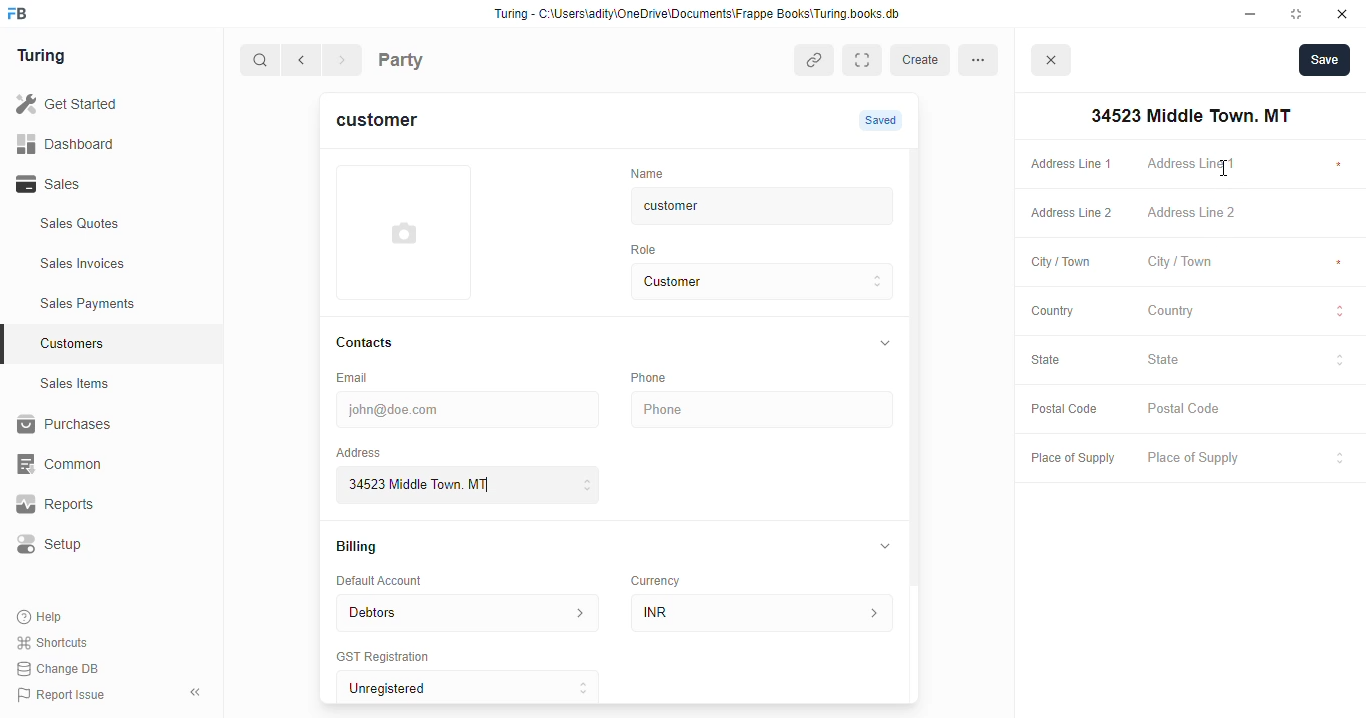 Image resolution: width=1366 pixels, height=718 pixels. I want to click on Save, so click(1324, 59).